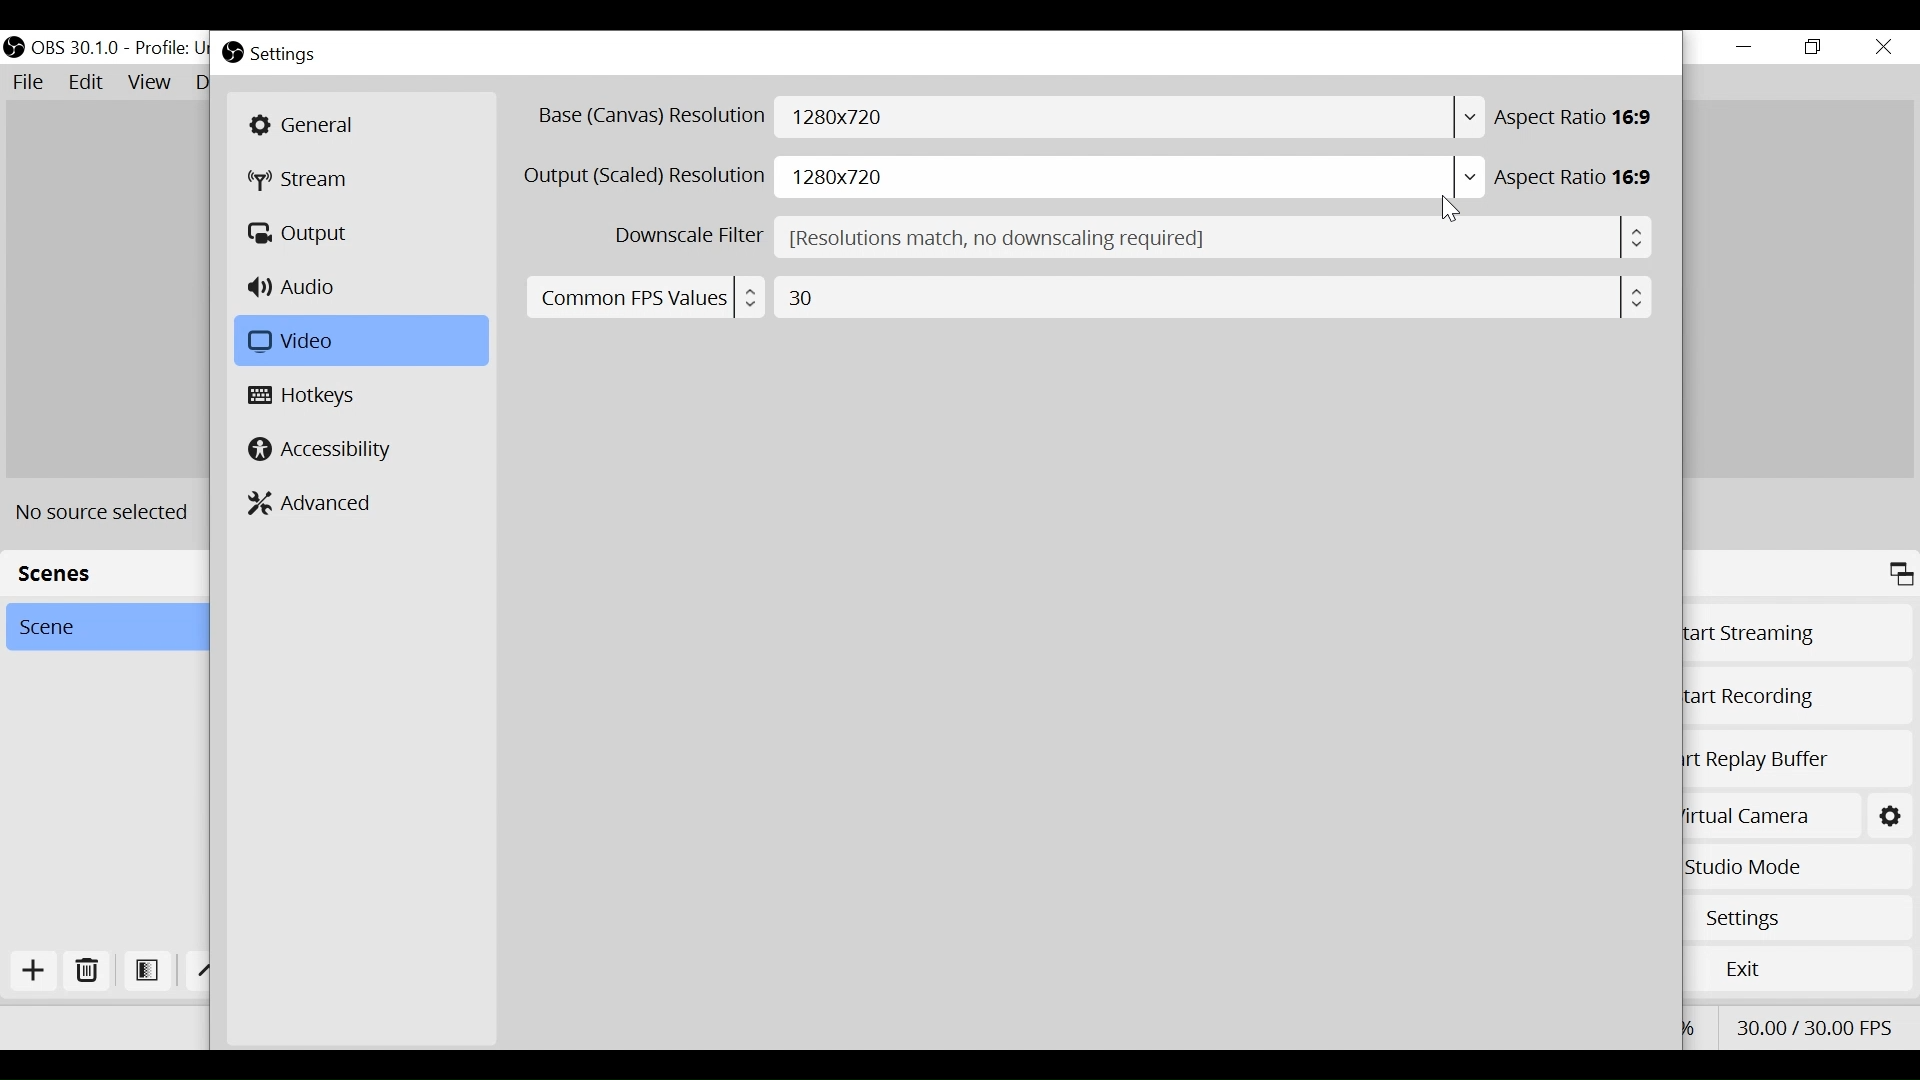  Describe the element at coordinates (302, 234) in the screenshot. I see `Output` at that location.